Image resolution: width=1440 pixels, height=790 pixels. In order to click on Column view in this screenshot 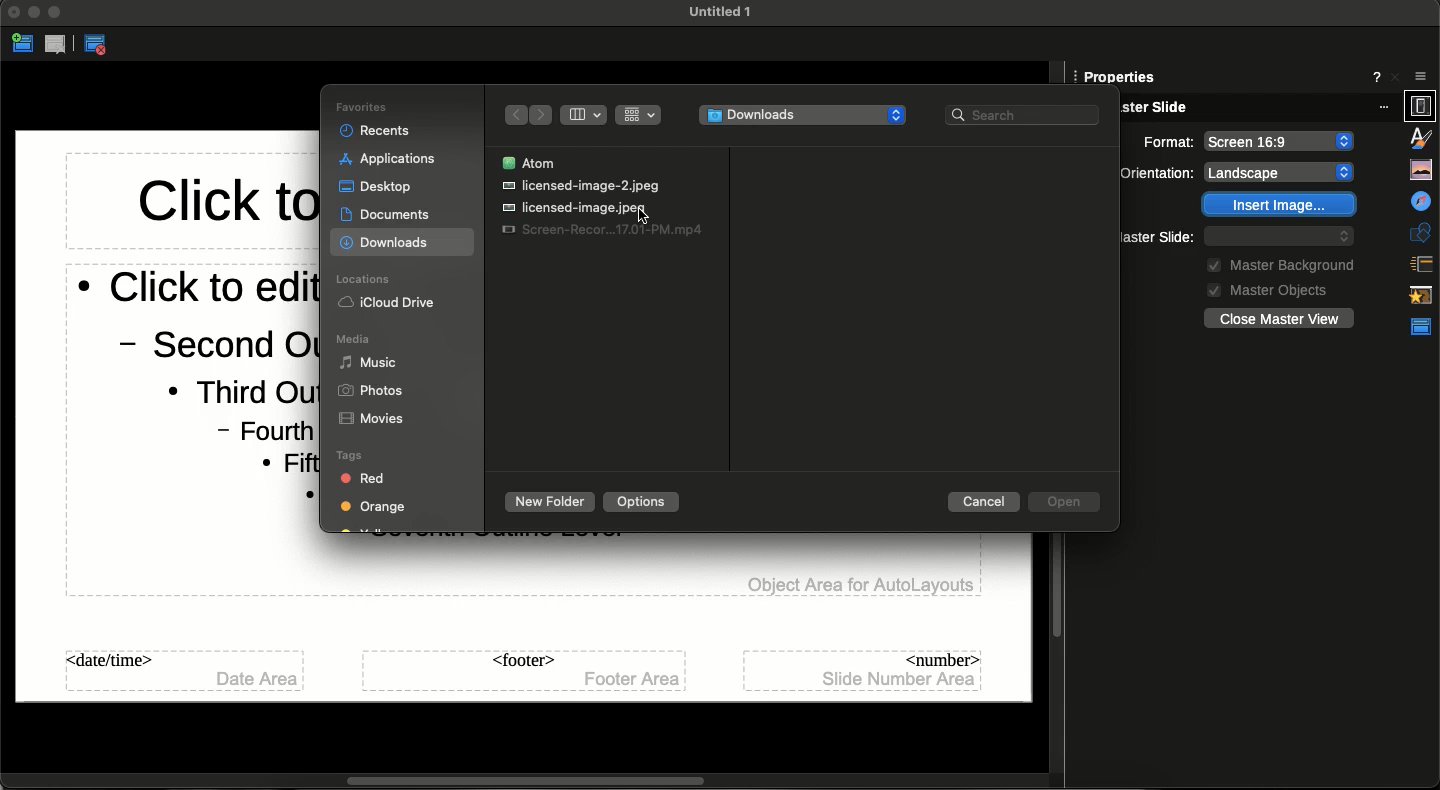, I will do `click(580, 116)`.